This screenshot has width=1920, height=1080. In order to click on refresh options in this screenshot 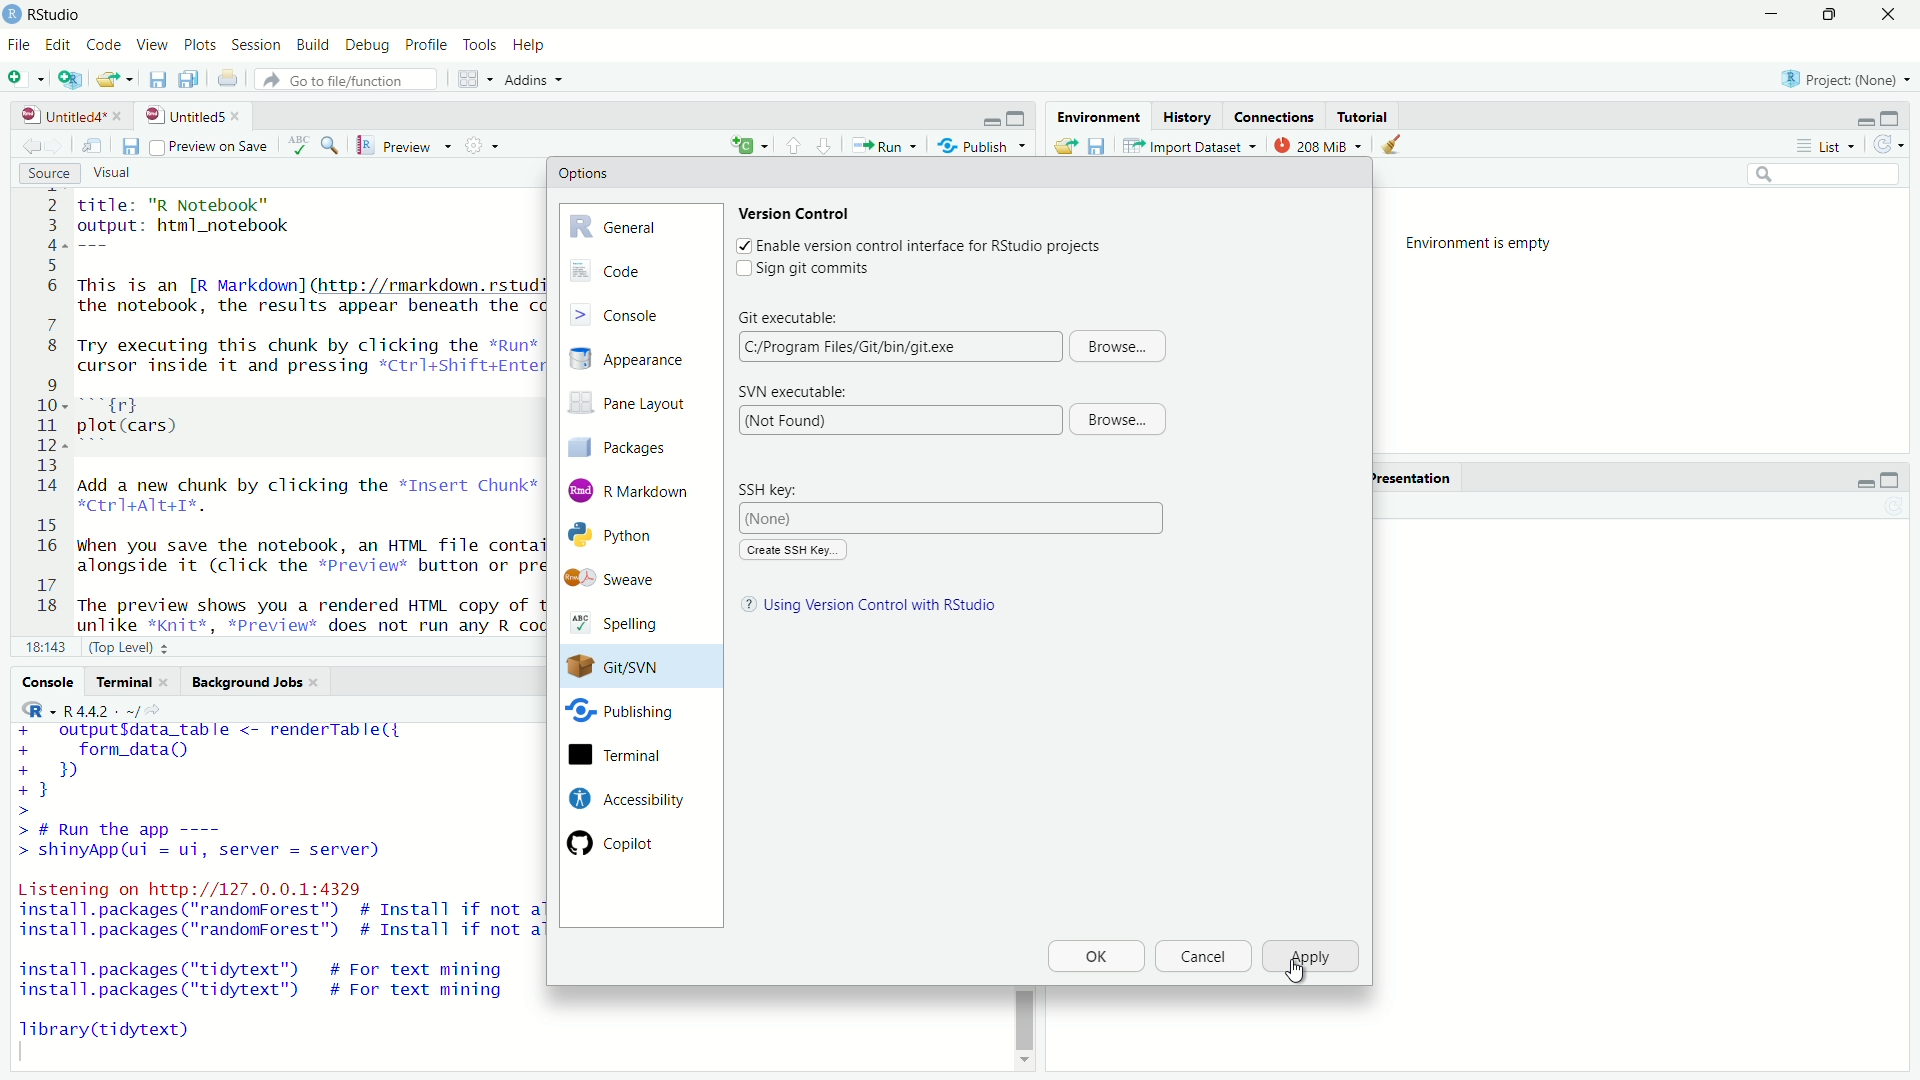, I will do `click(1890, 145)`.